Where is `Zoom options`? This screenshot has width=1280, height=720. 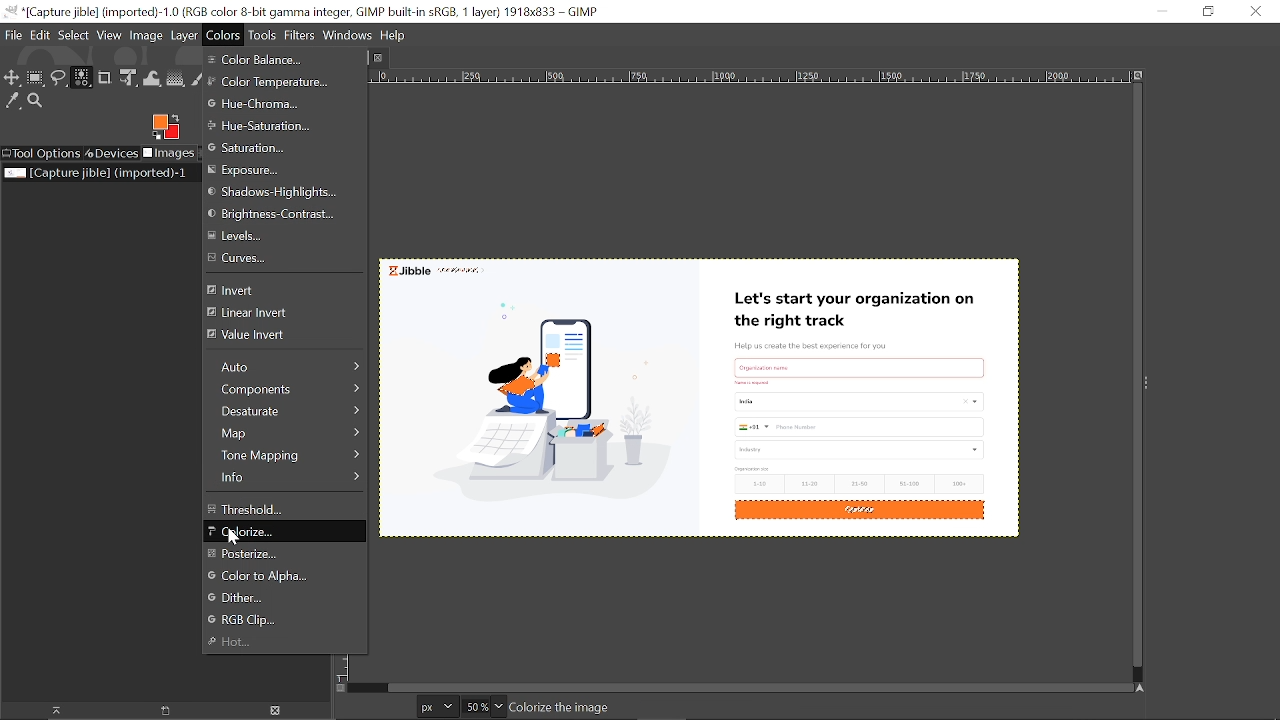
Zoom options is located at coordinates (498, 706).